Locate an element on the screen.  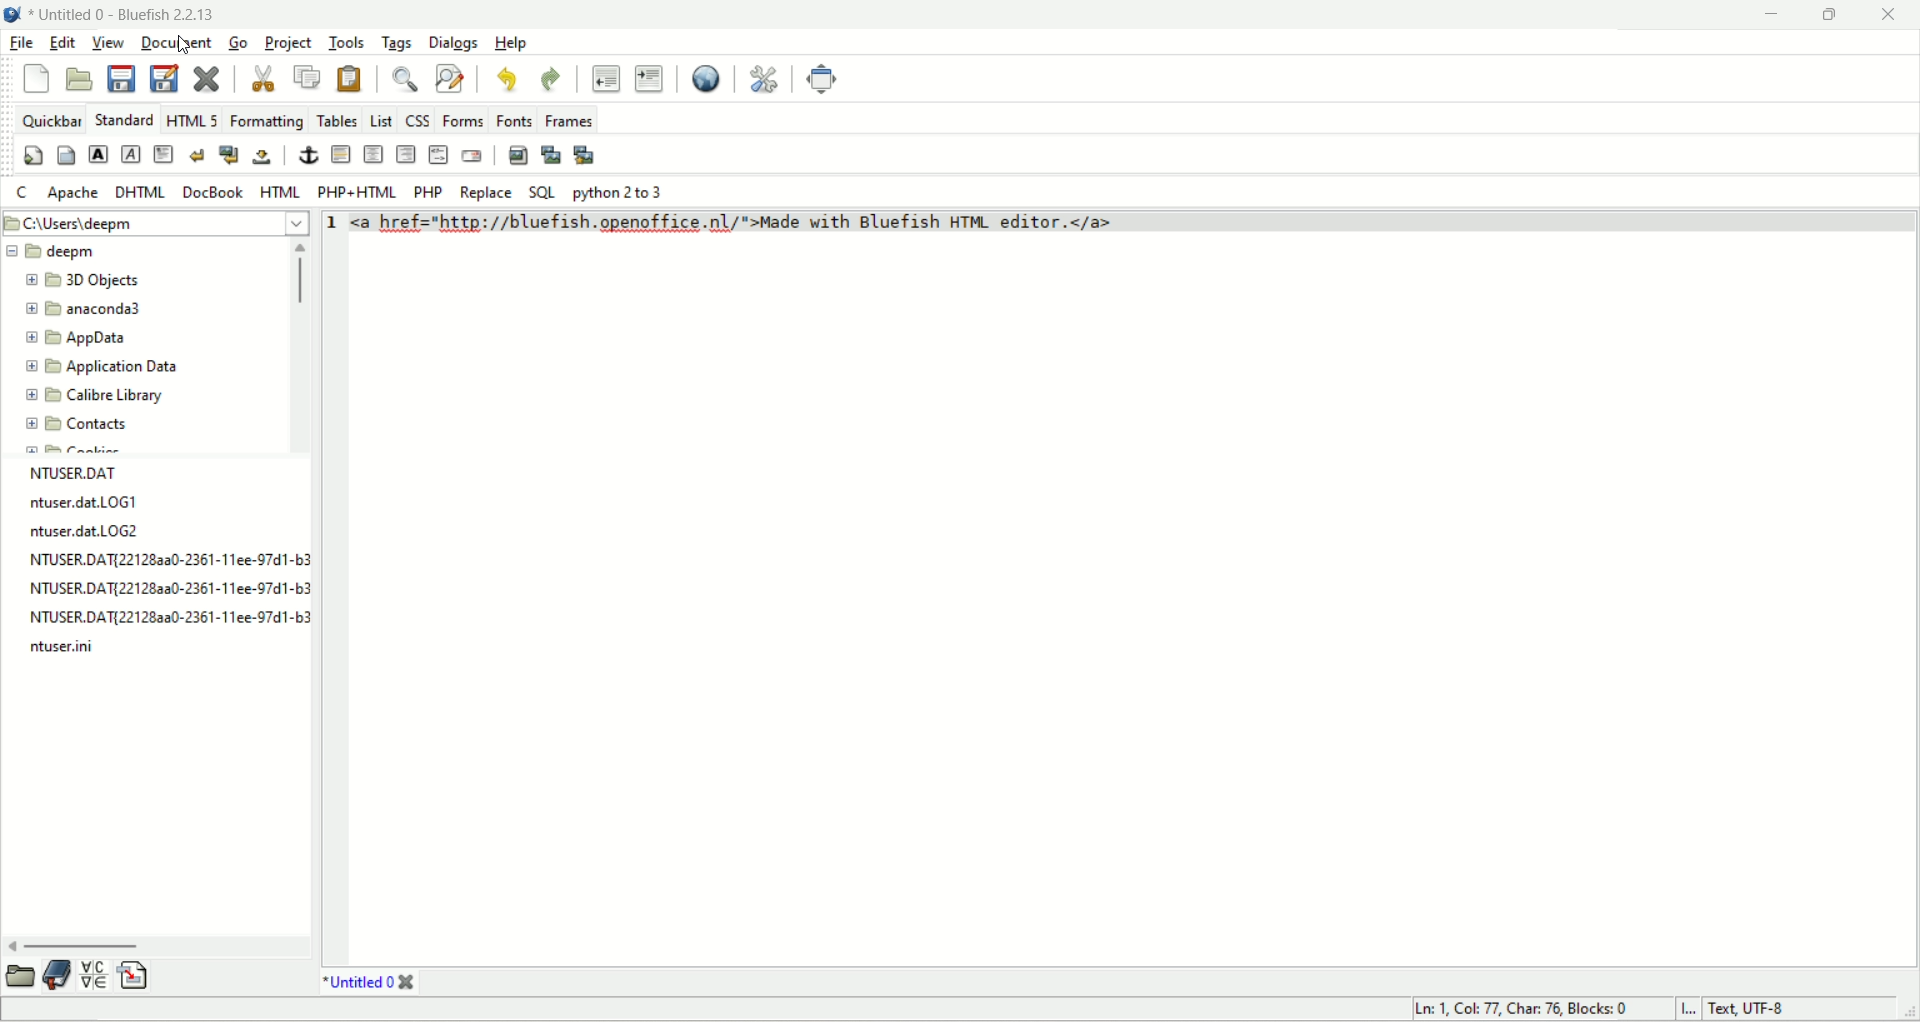
replace is located at coordinates (483, 192).